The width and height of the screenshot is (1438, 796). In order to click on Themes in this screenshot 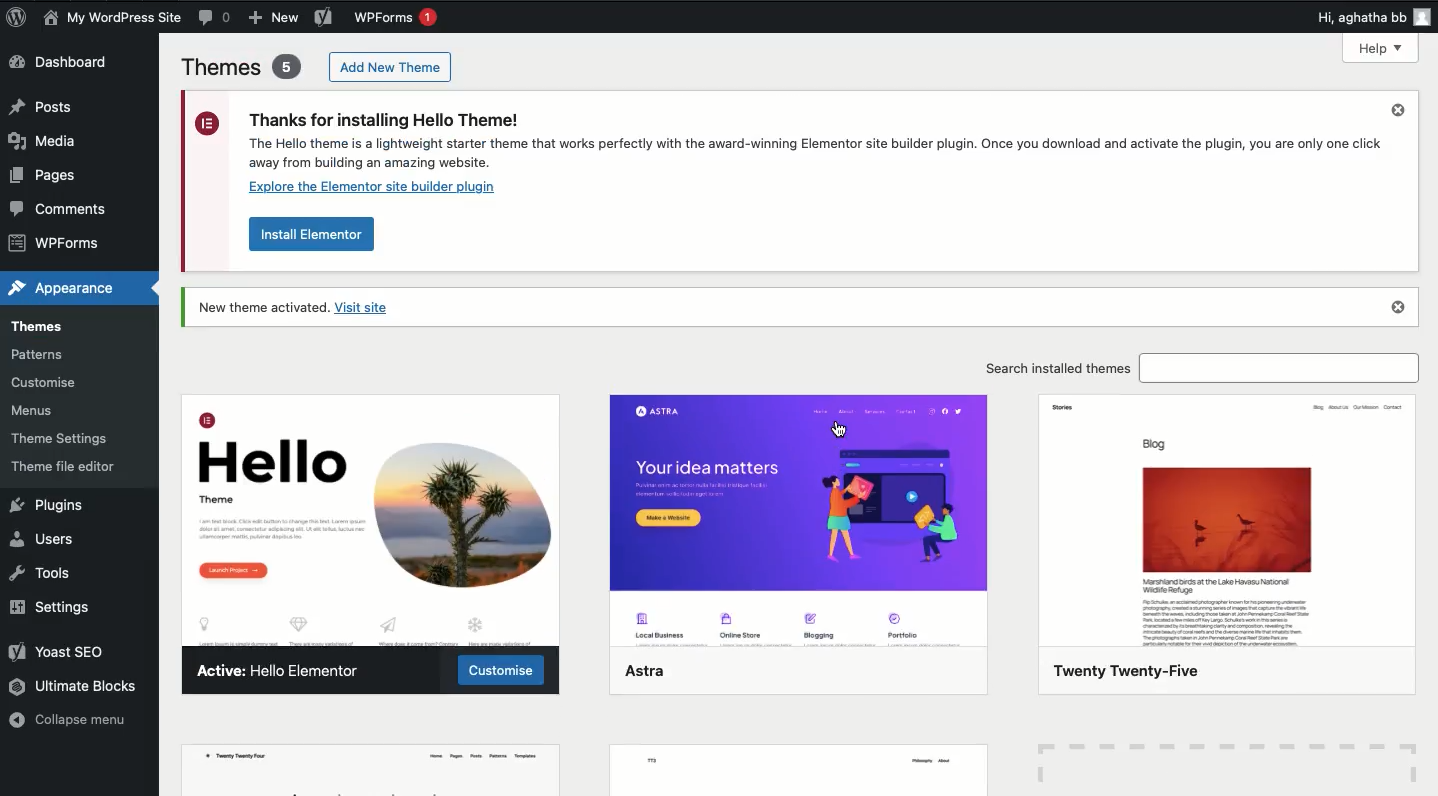, I will do `click(242, 67)`.